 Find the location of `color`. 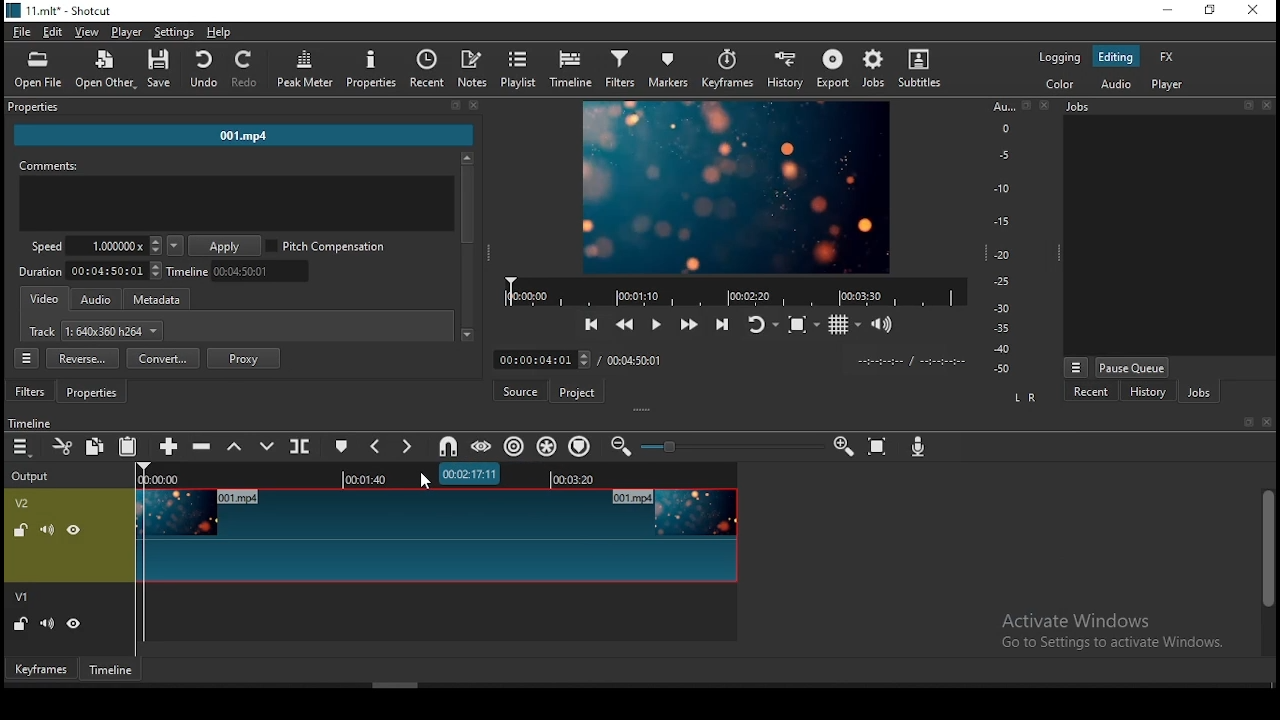

color is located at coordinates (1059, 82).